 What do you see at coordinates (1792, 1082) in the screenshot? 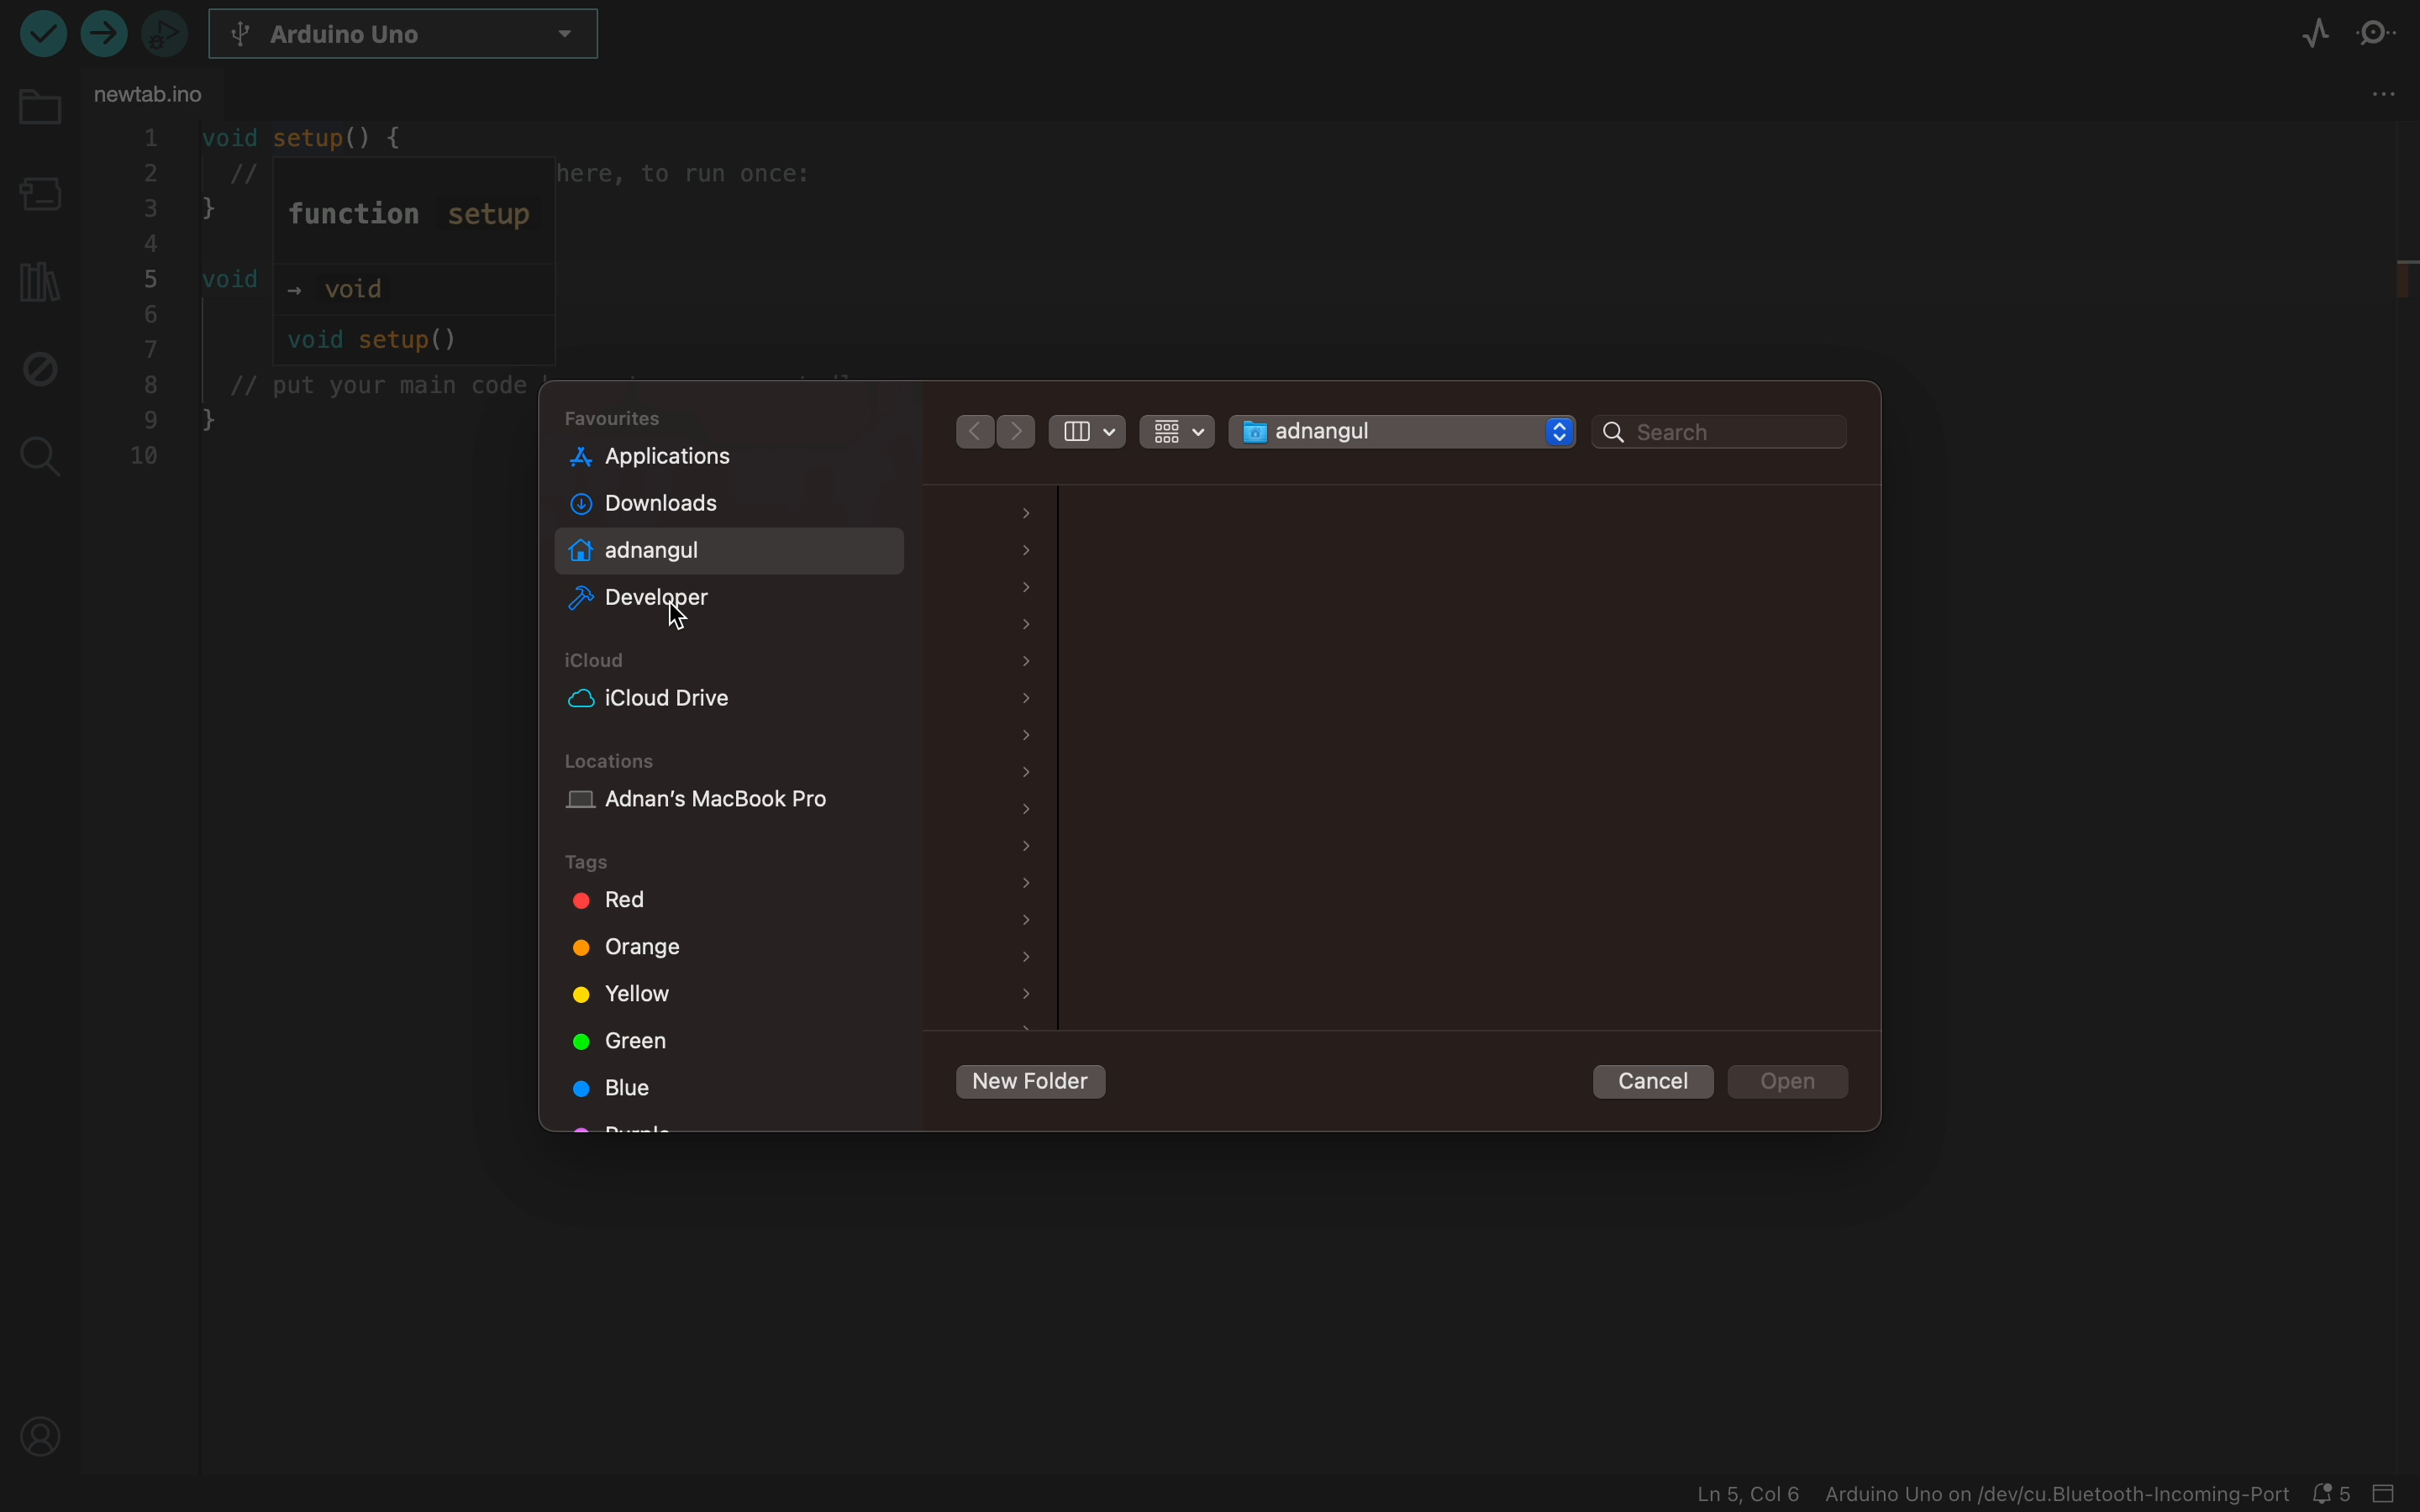
I see `open` at bounding box center [1792, 1082].